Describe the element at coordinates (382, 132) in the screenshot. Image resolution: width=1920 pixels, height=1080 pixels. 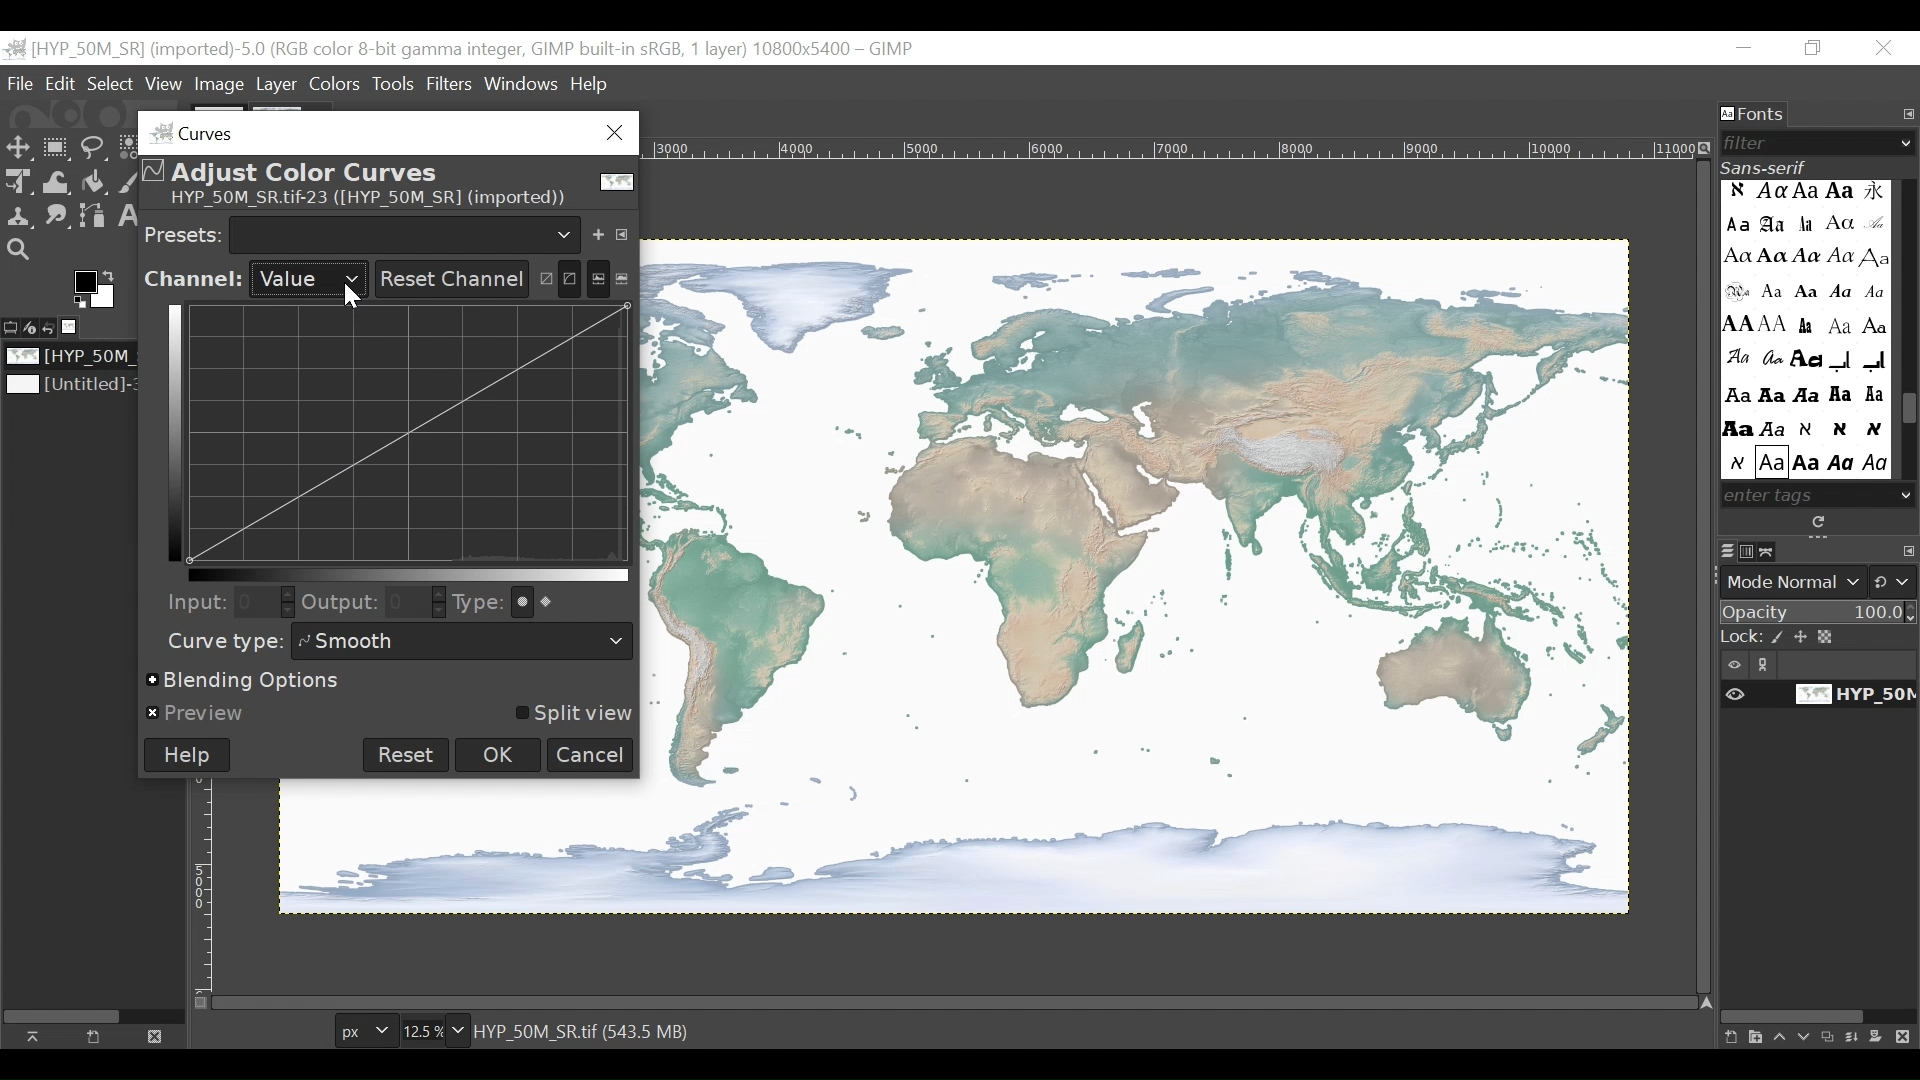
I see `Curves` at that location.